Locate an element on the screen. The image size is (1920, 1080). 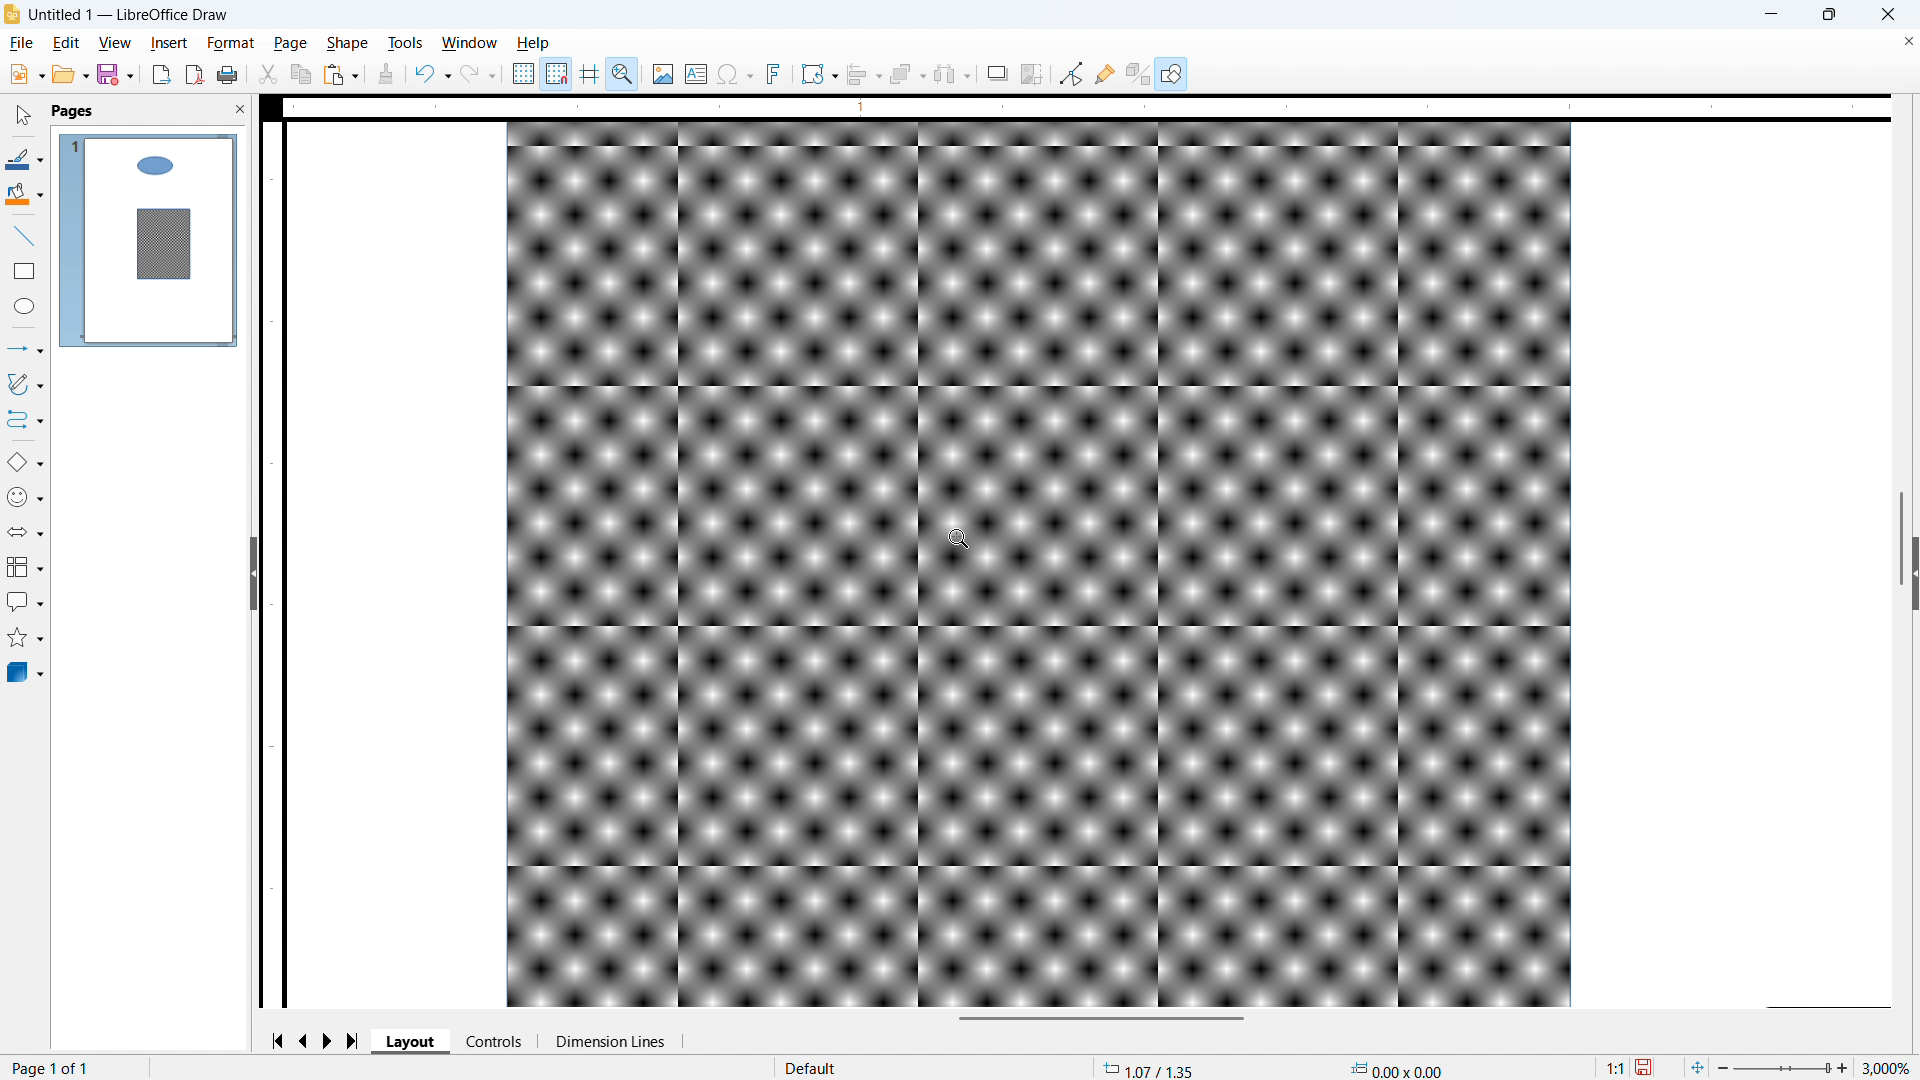
Document title  is located at coordinates (129, 15).